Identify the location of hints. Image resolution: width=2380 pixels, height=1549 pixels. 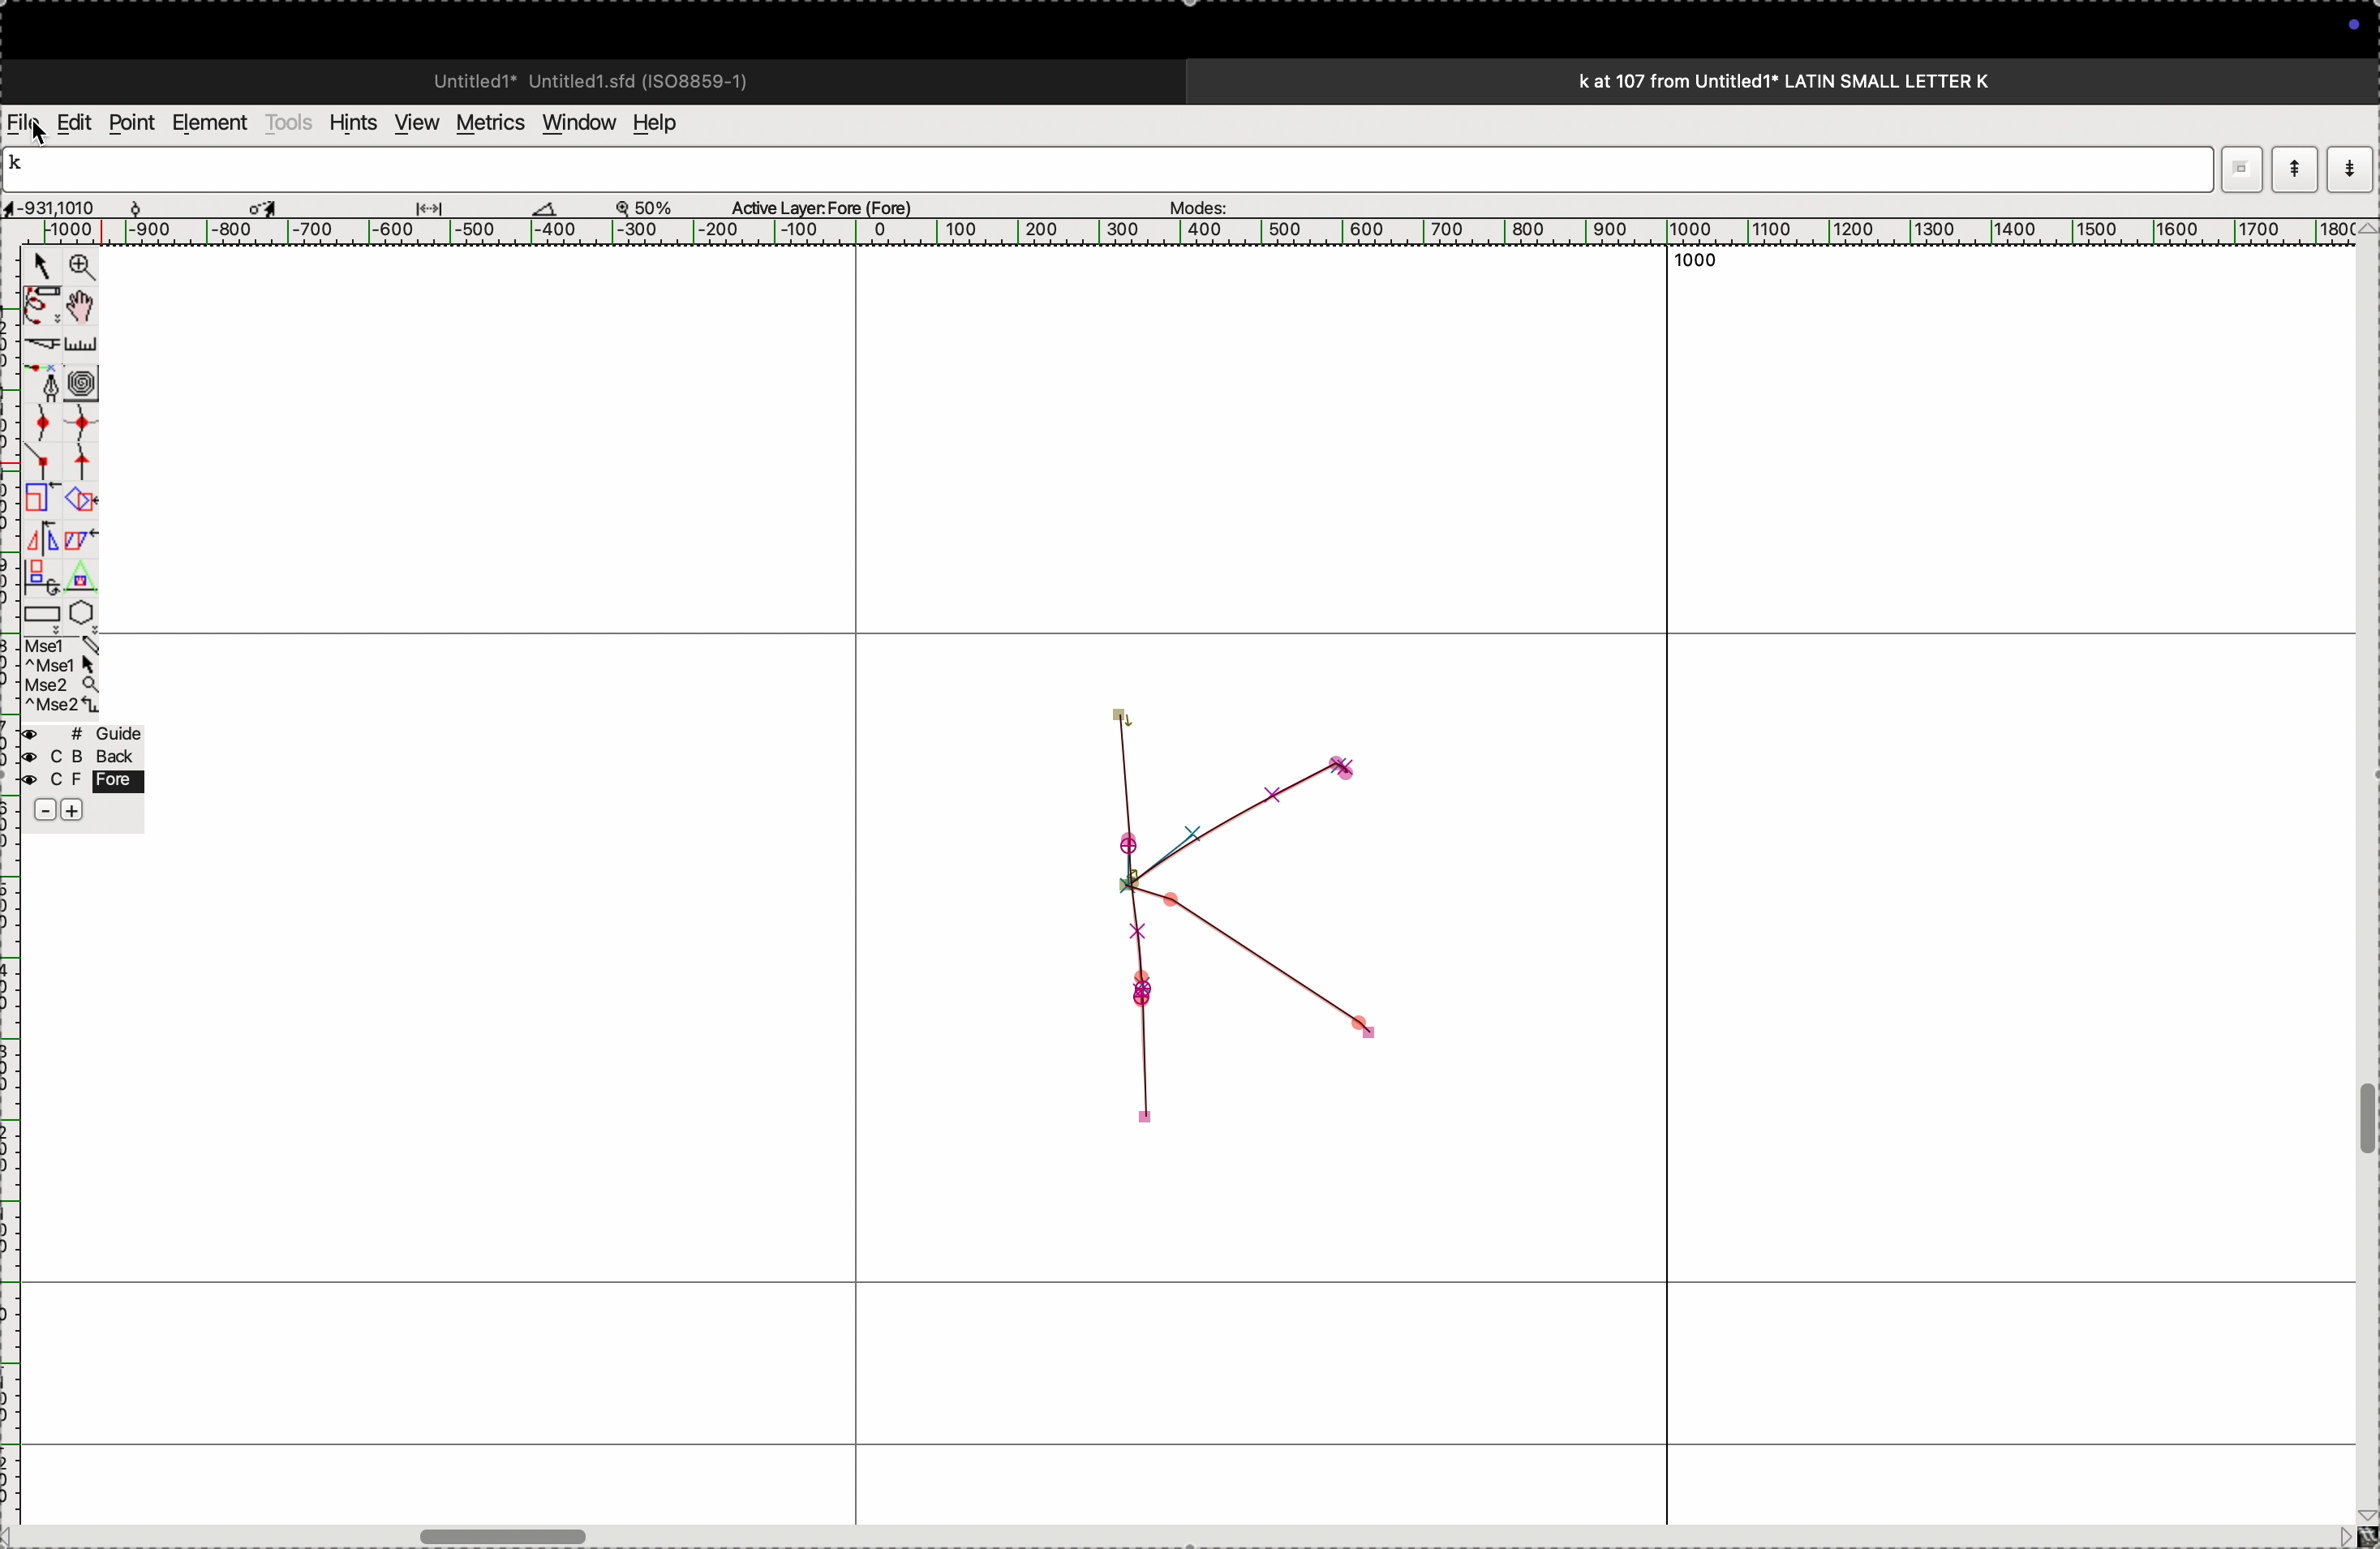
(349, 121).